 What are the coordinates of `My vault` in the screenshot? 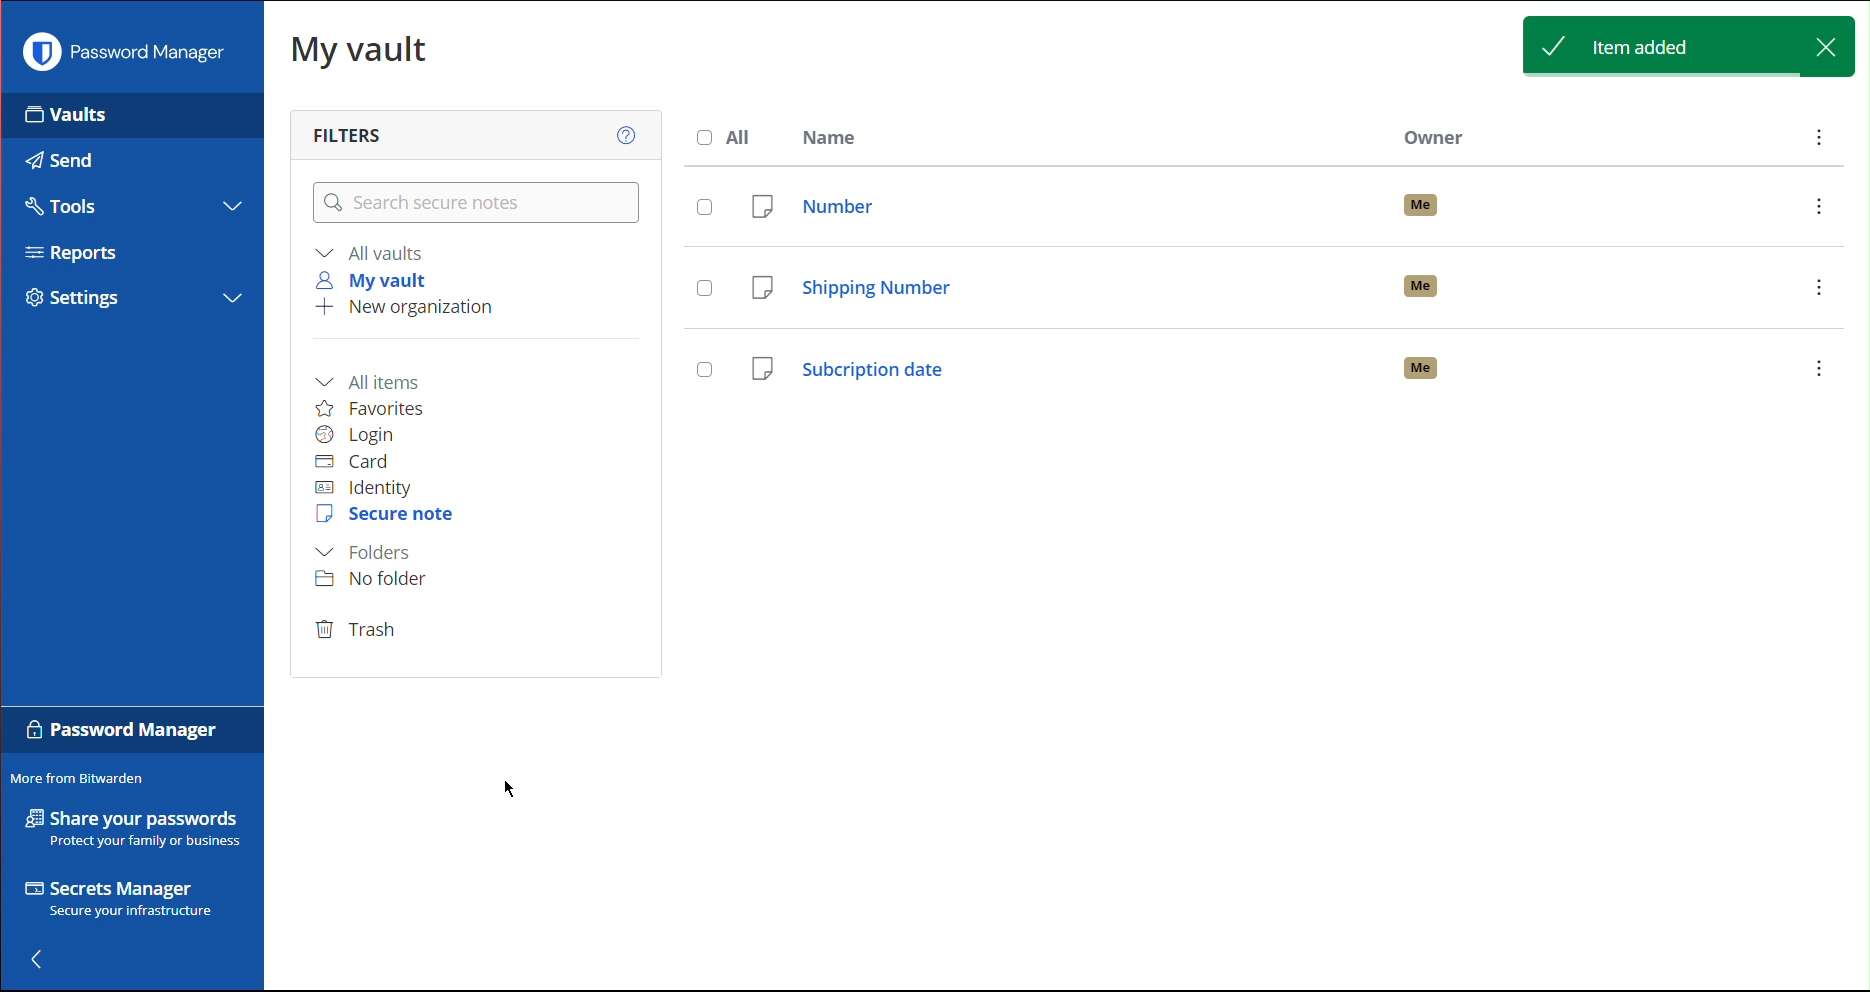 It's located at (377, 278).